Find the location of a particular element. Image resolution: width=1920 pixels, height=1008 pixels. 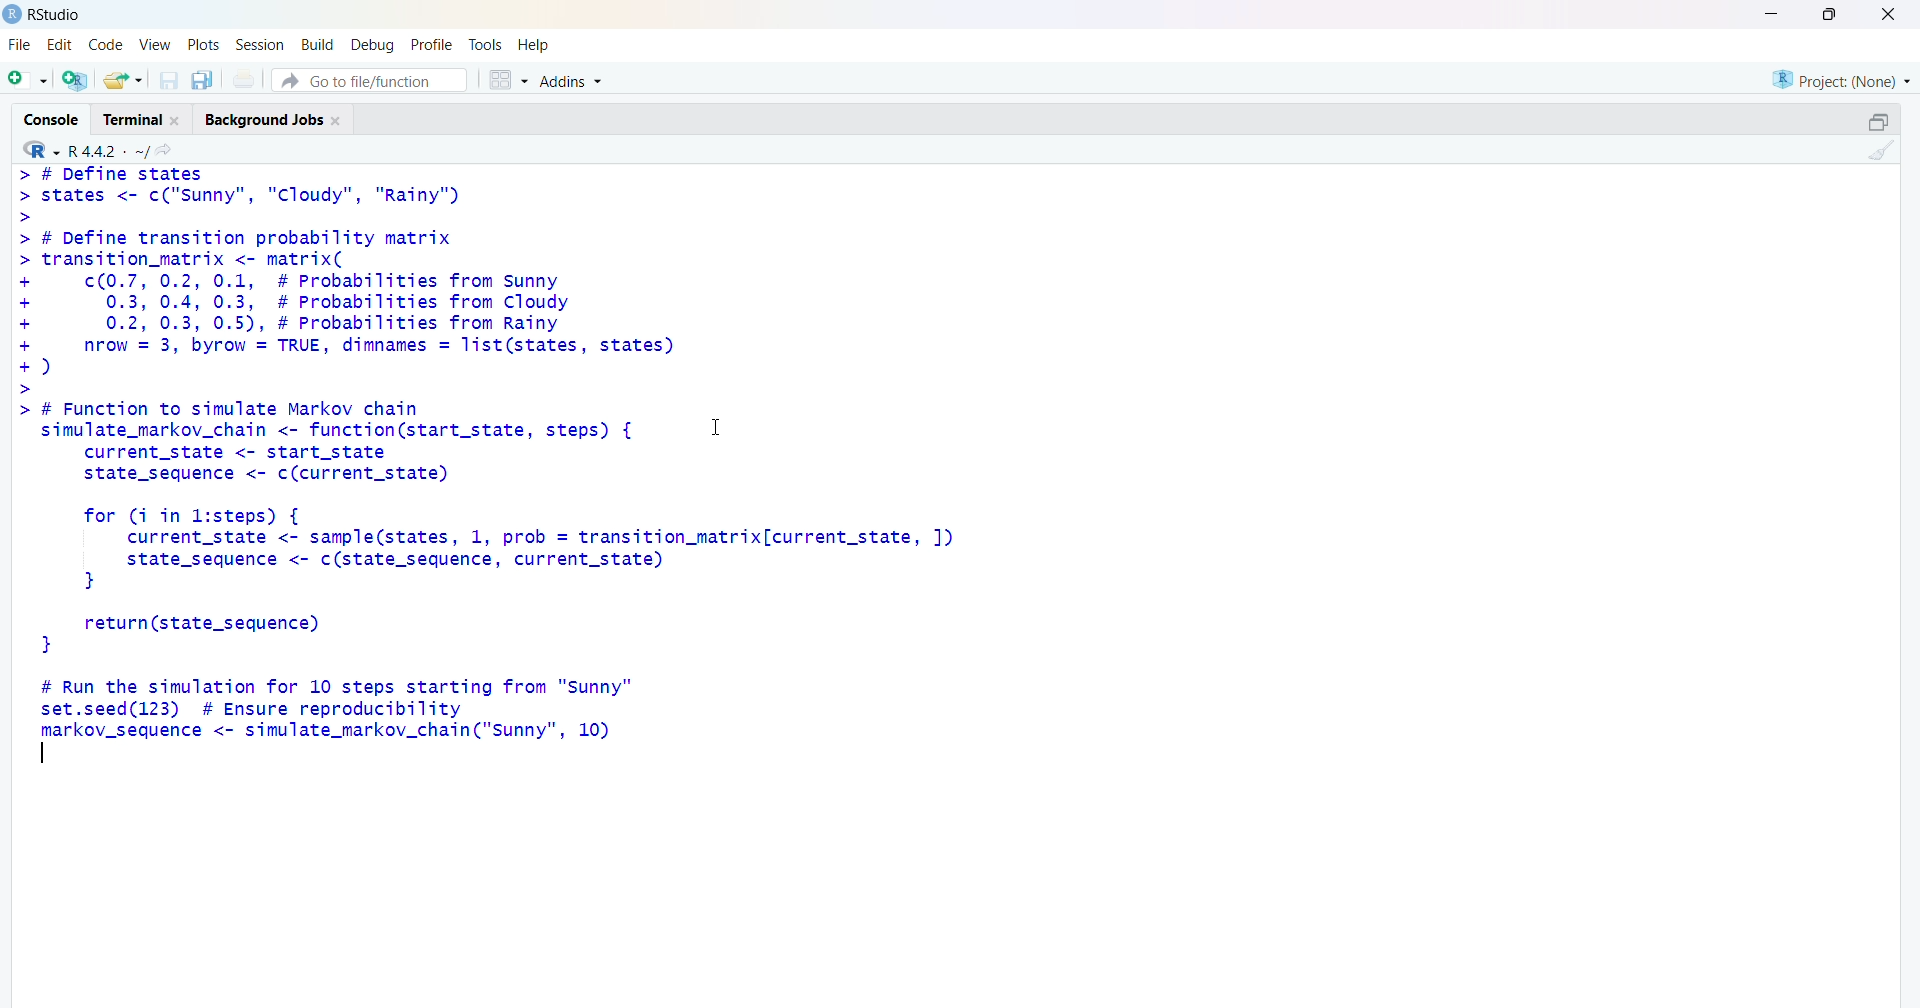

profile is located at coordinates (428, 45).